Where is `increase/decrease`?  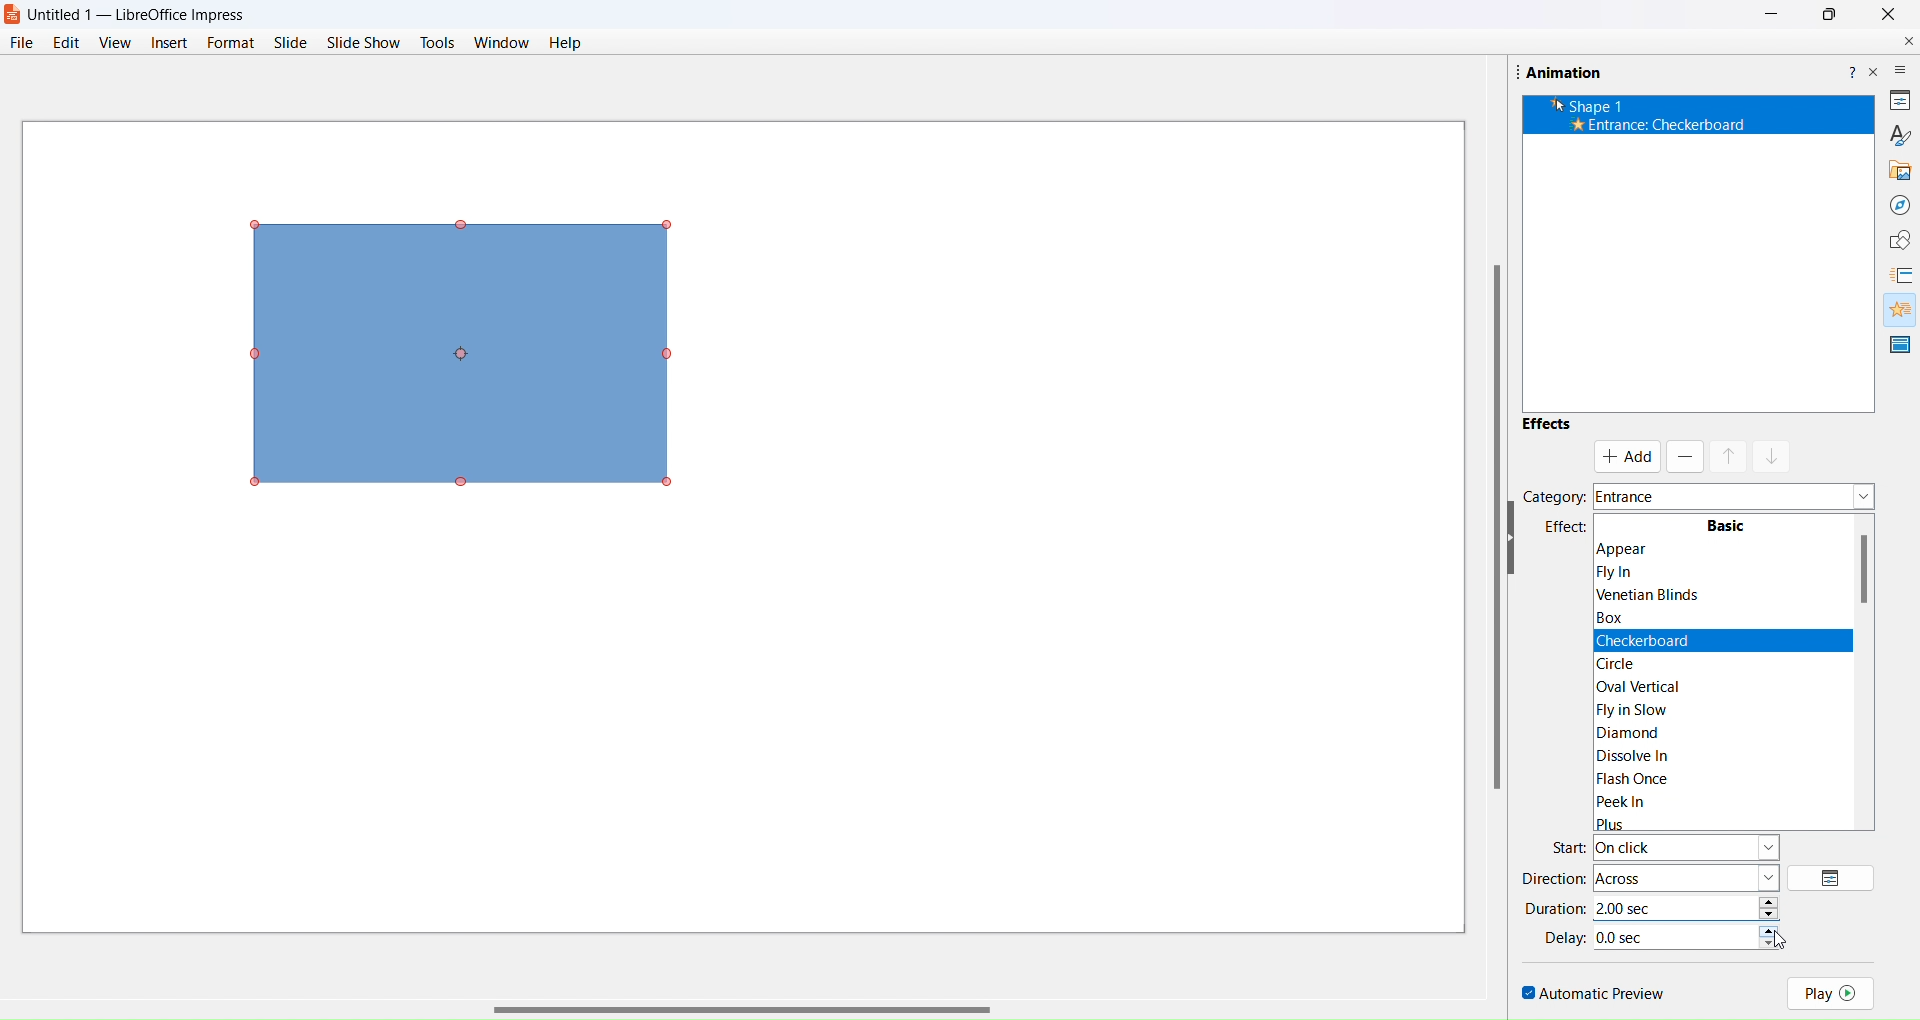 increase/decrease is located at coordinates (1772, 906).